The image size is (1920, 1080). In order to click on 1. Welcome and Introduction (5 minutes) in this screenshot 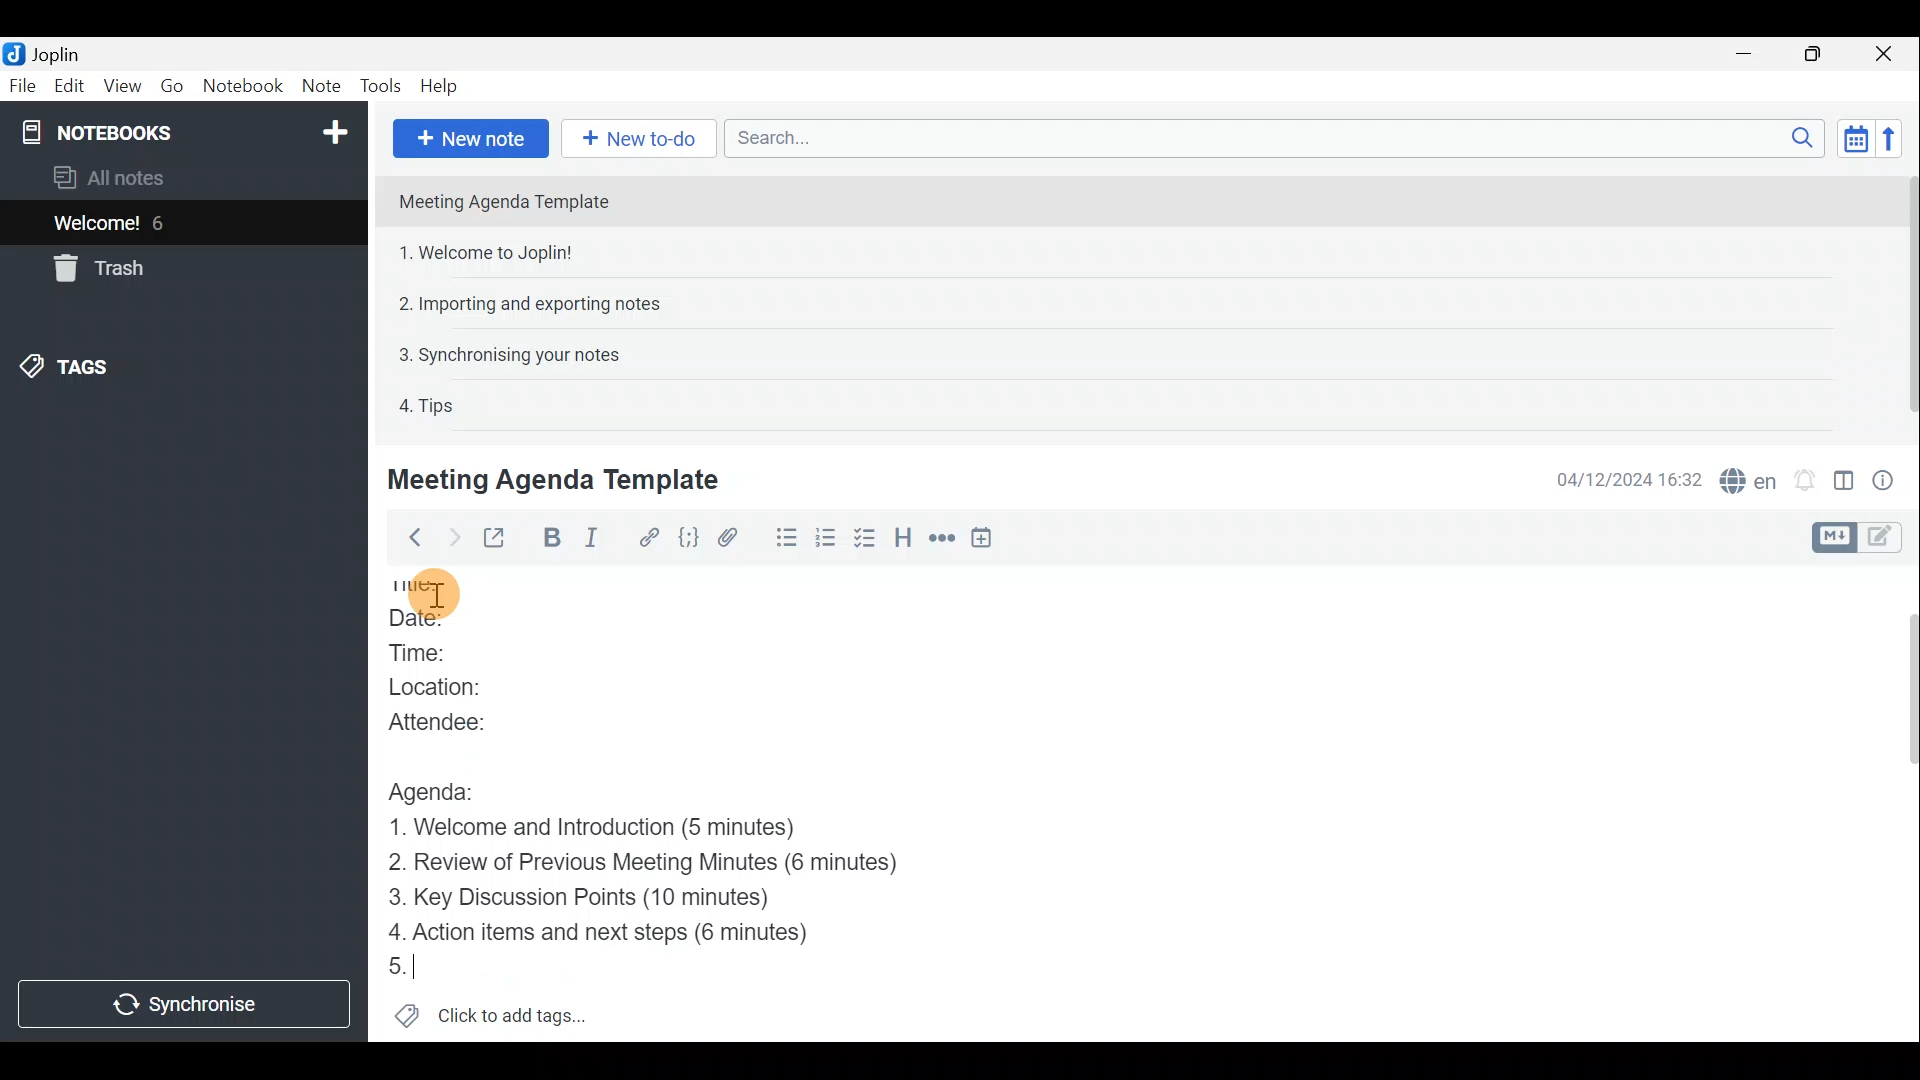, I will do `click(625, 829)`.